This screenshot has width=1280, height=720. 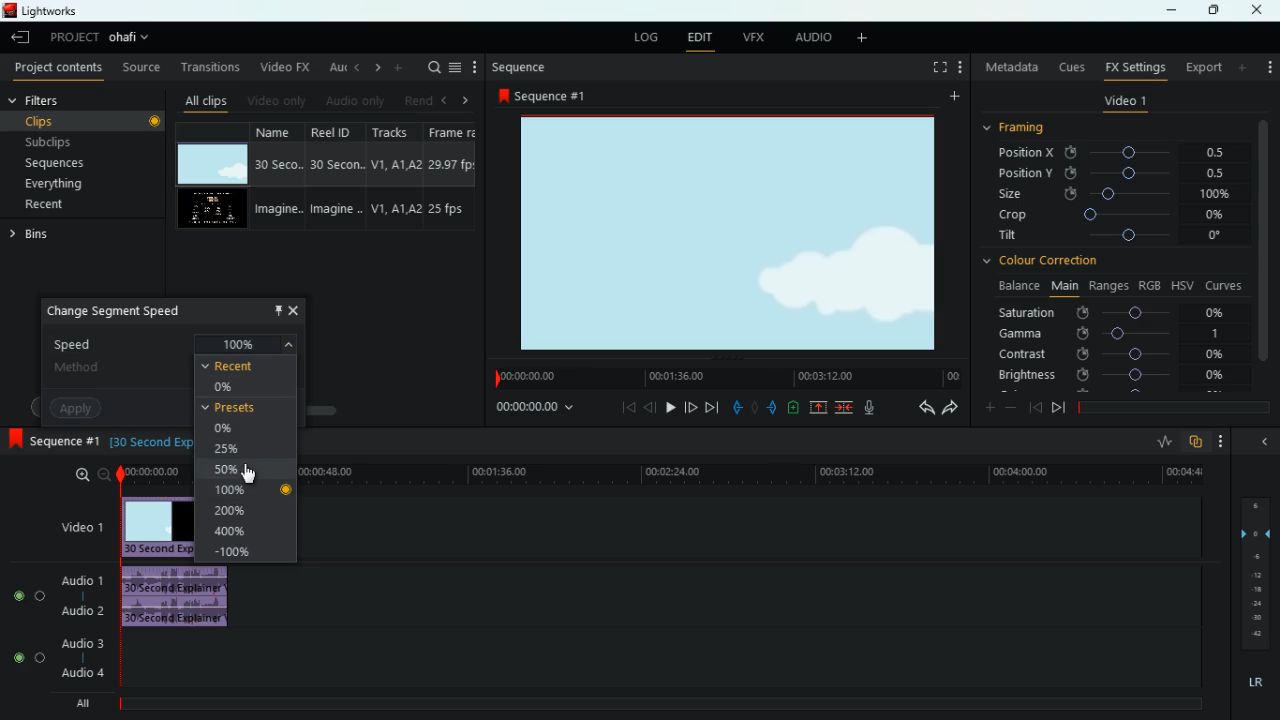 I want to click on 0, so click(x=233, y=387).